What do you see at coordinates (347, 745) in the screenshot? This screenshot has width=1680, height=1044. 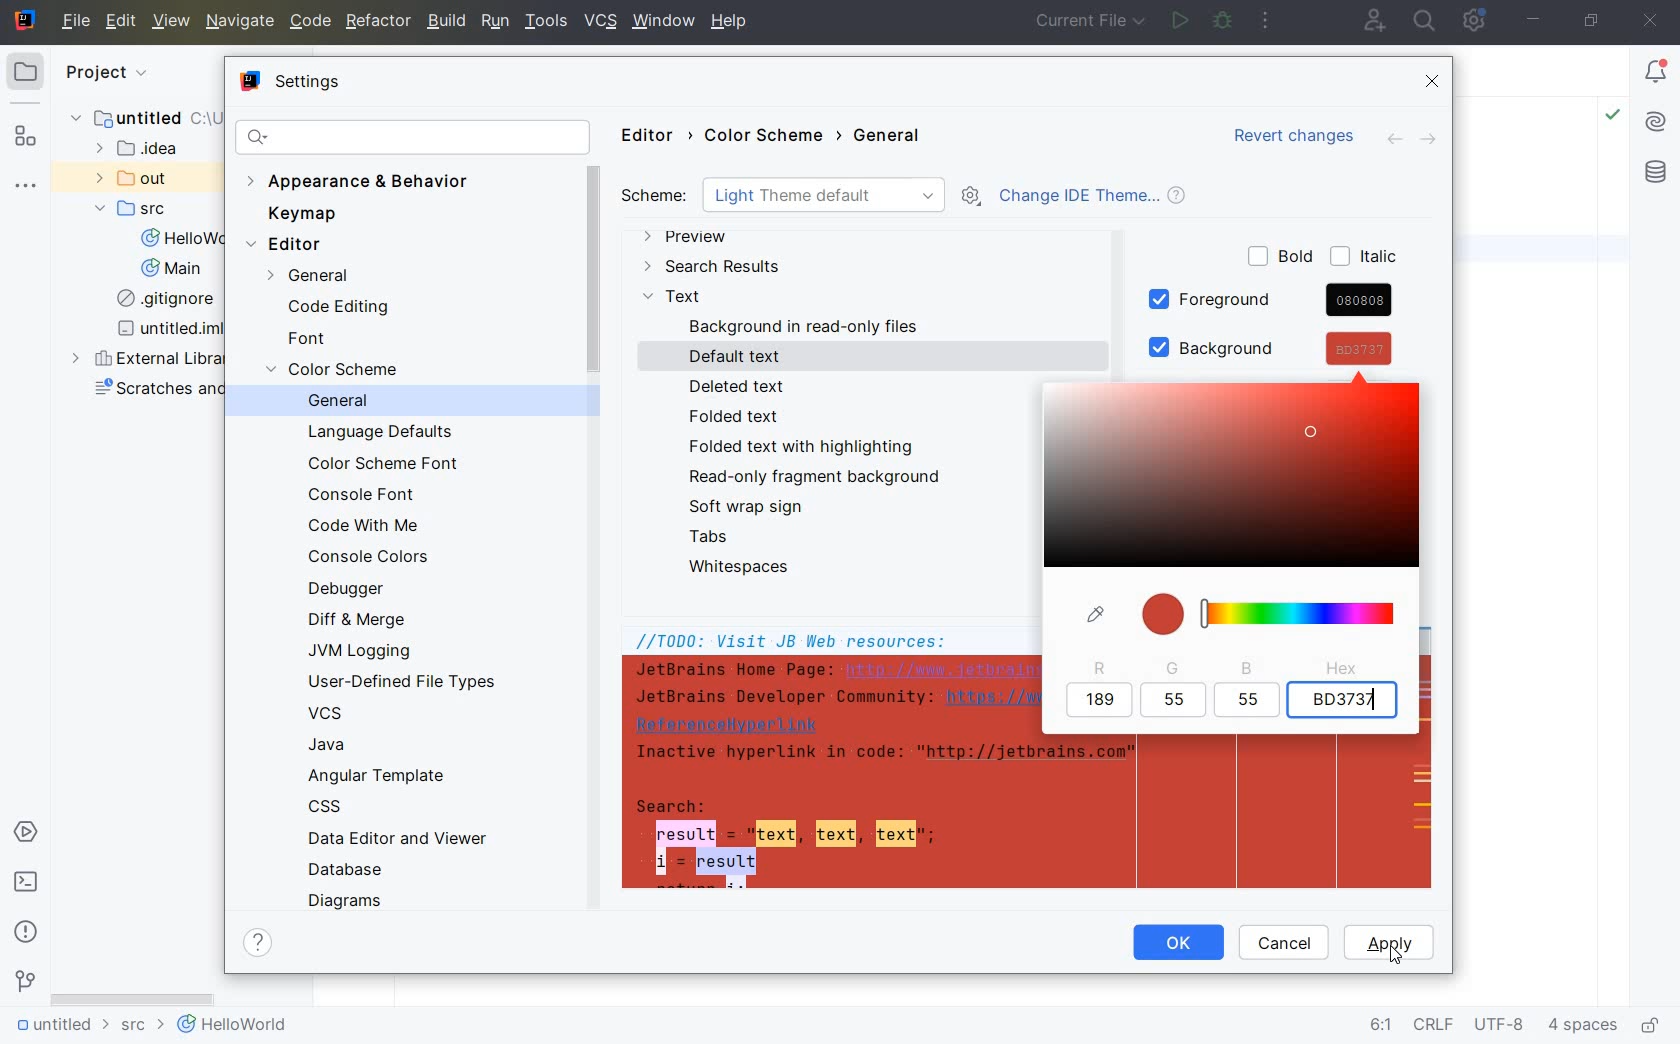 I see `JAVA` at bounding box center [347, 745].